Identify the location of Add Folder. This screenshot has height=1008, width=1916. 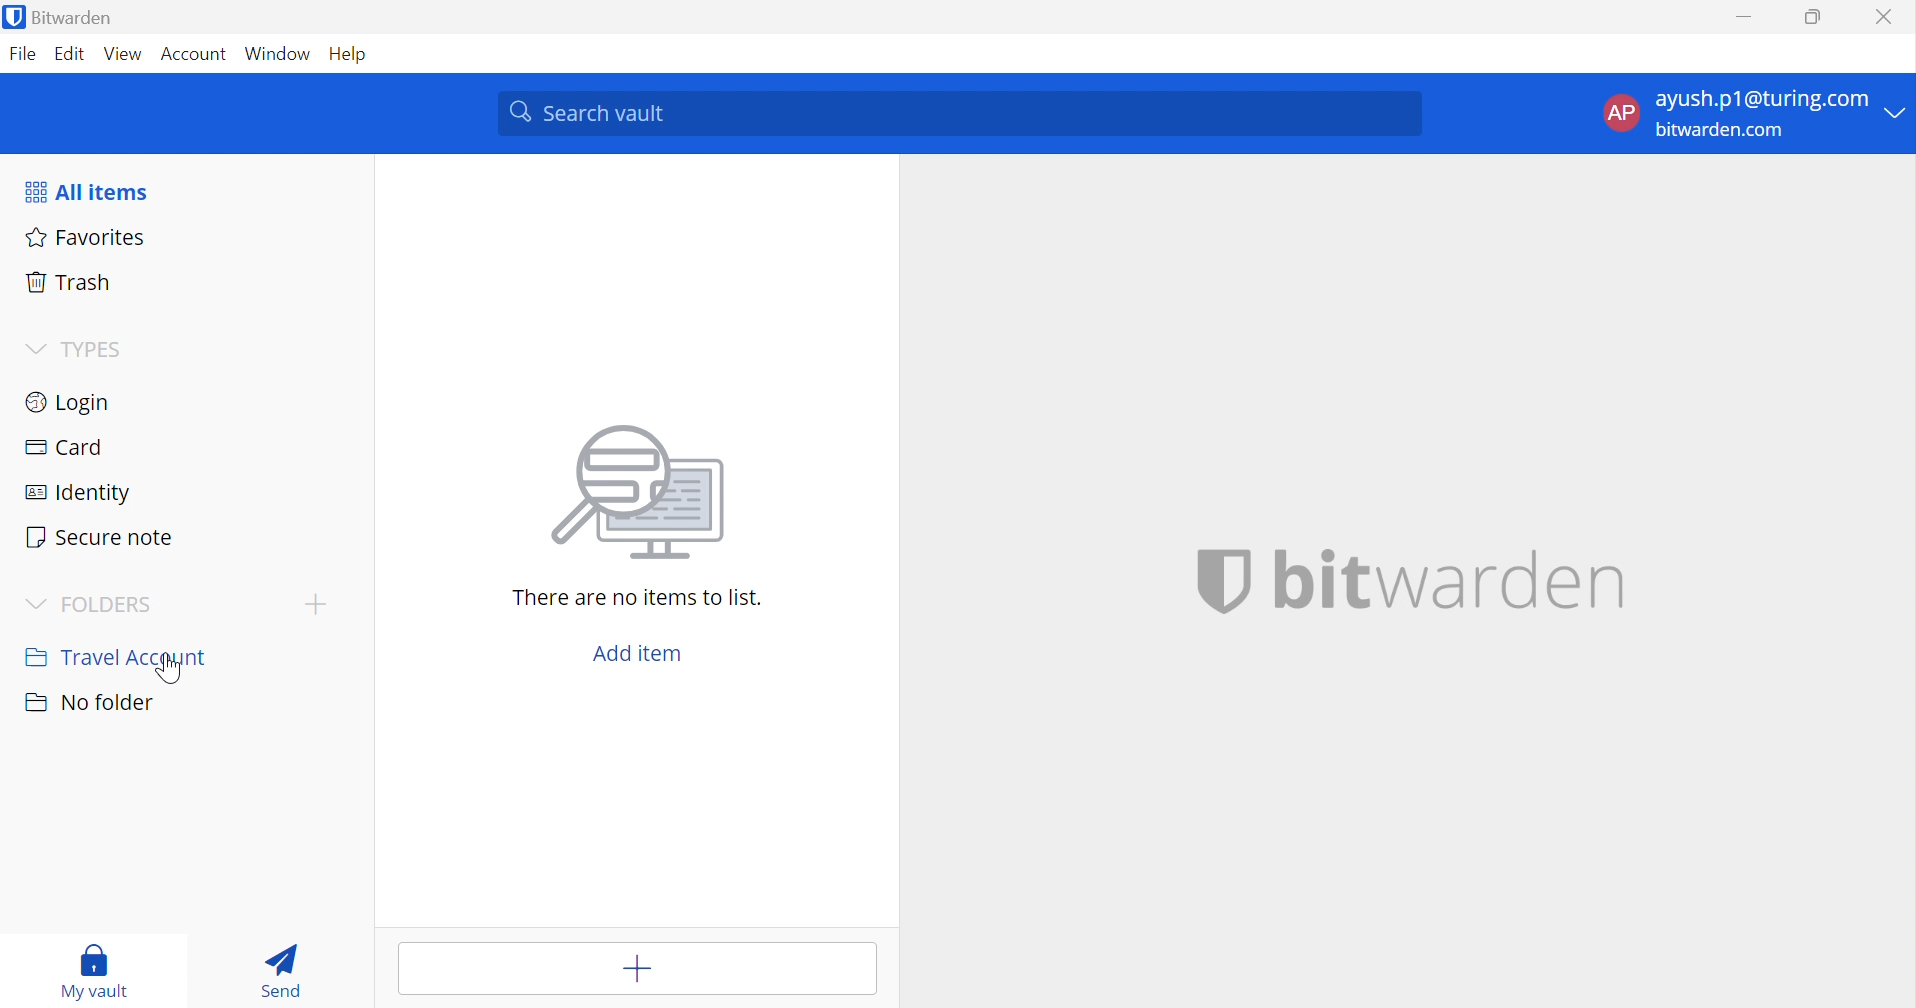
(316, 606).